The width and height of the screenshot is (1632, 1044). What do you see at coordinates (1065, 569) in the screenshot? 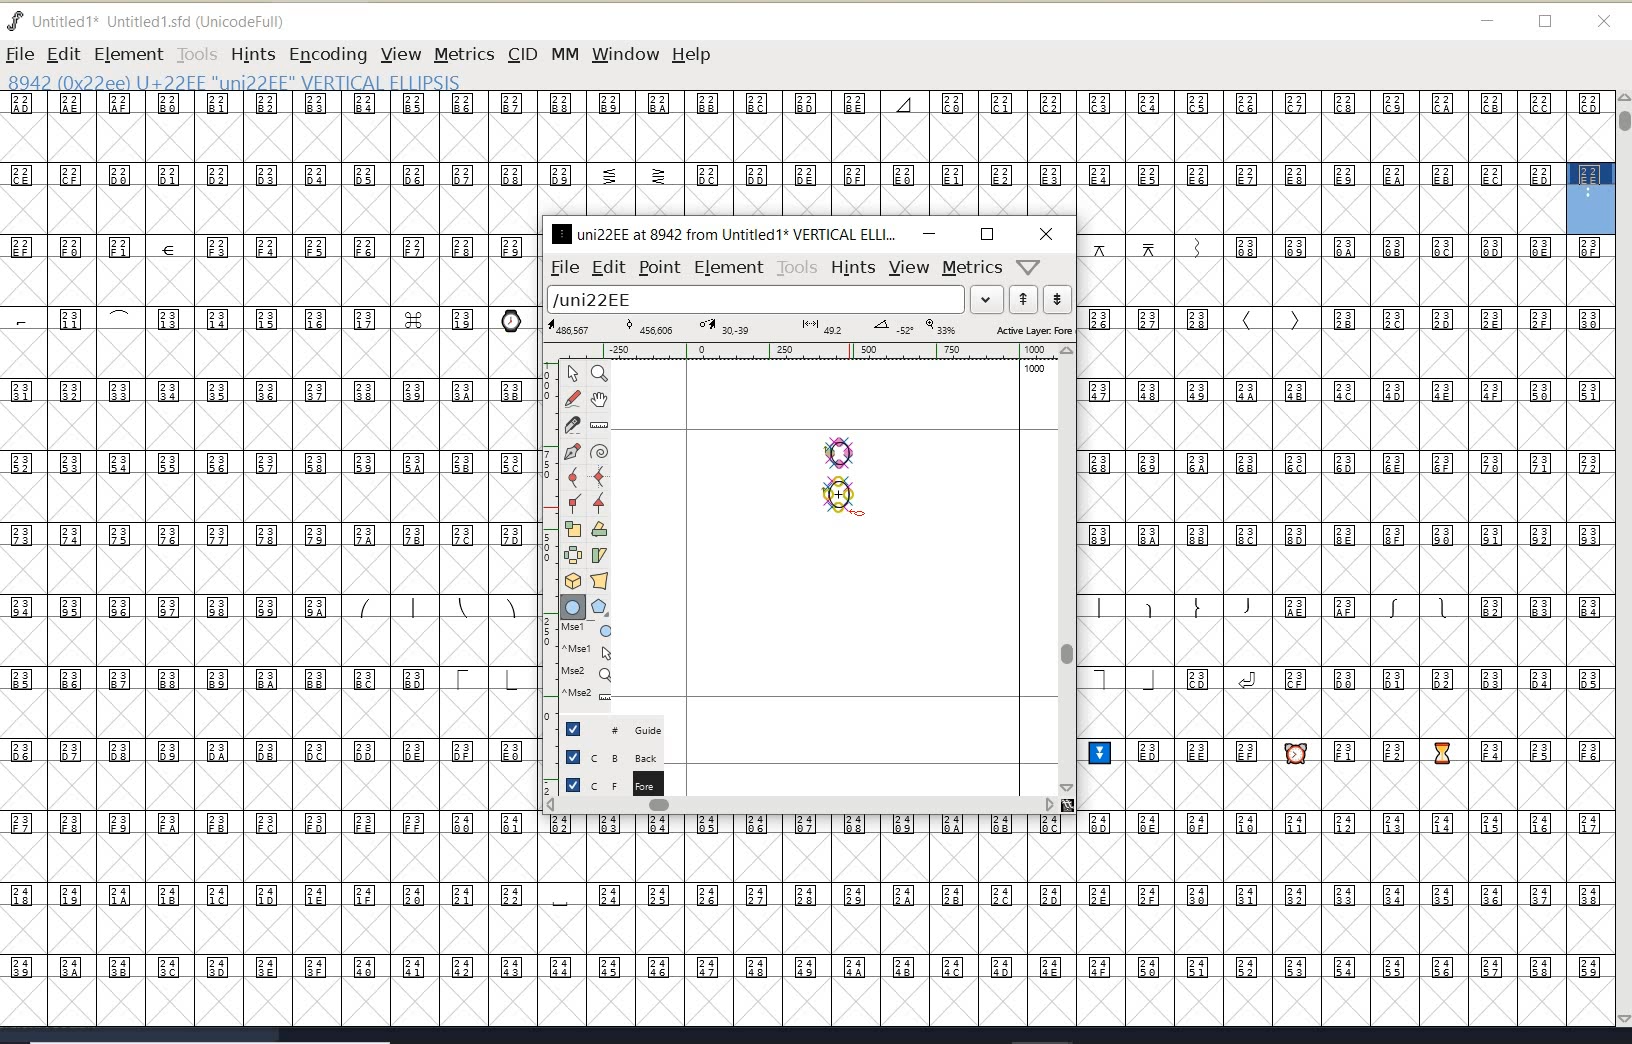
I see `scrollbar` at bounding box center [1065, 569].